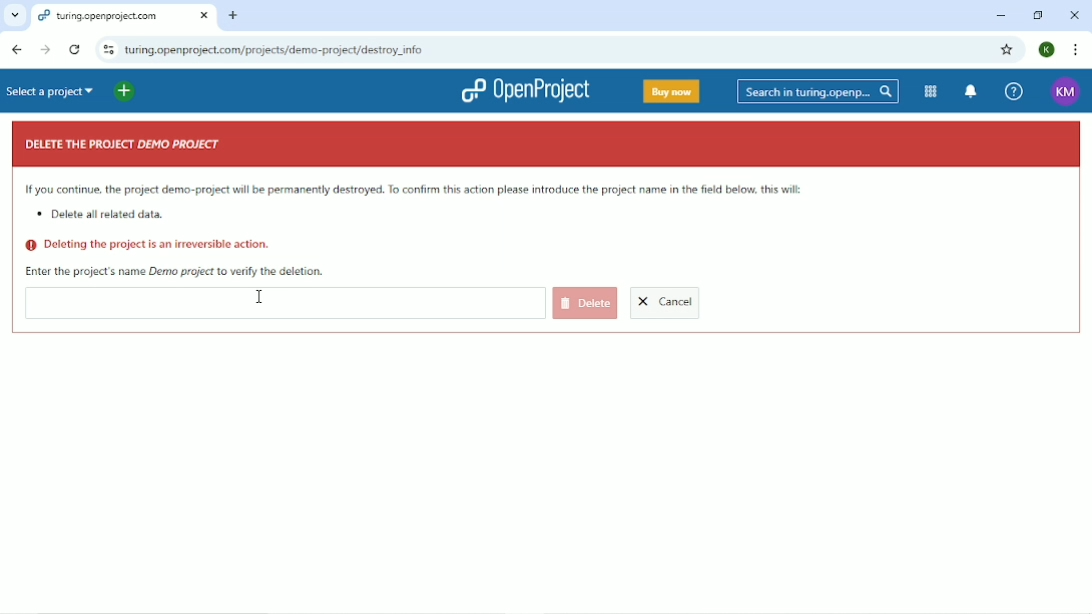 Image resolution: width=1092 pixels, height=614 pixels. Describe the element at coordinates (235, 16) in the screenshot. I see `New tab` at that location.